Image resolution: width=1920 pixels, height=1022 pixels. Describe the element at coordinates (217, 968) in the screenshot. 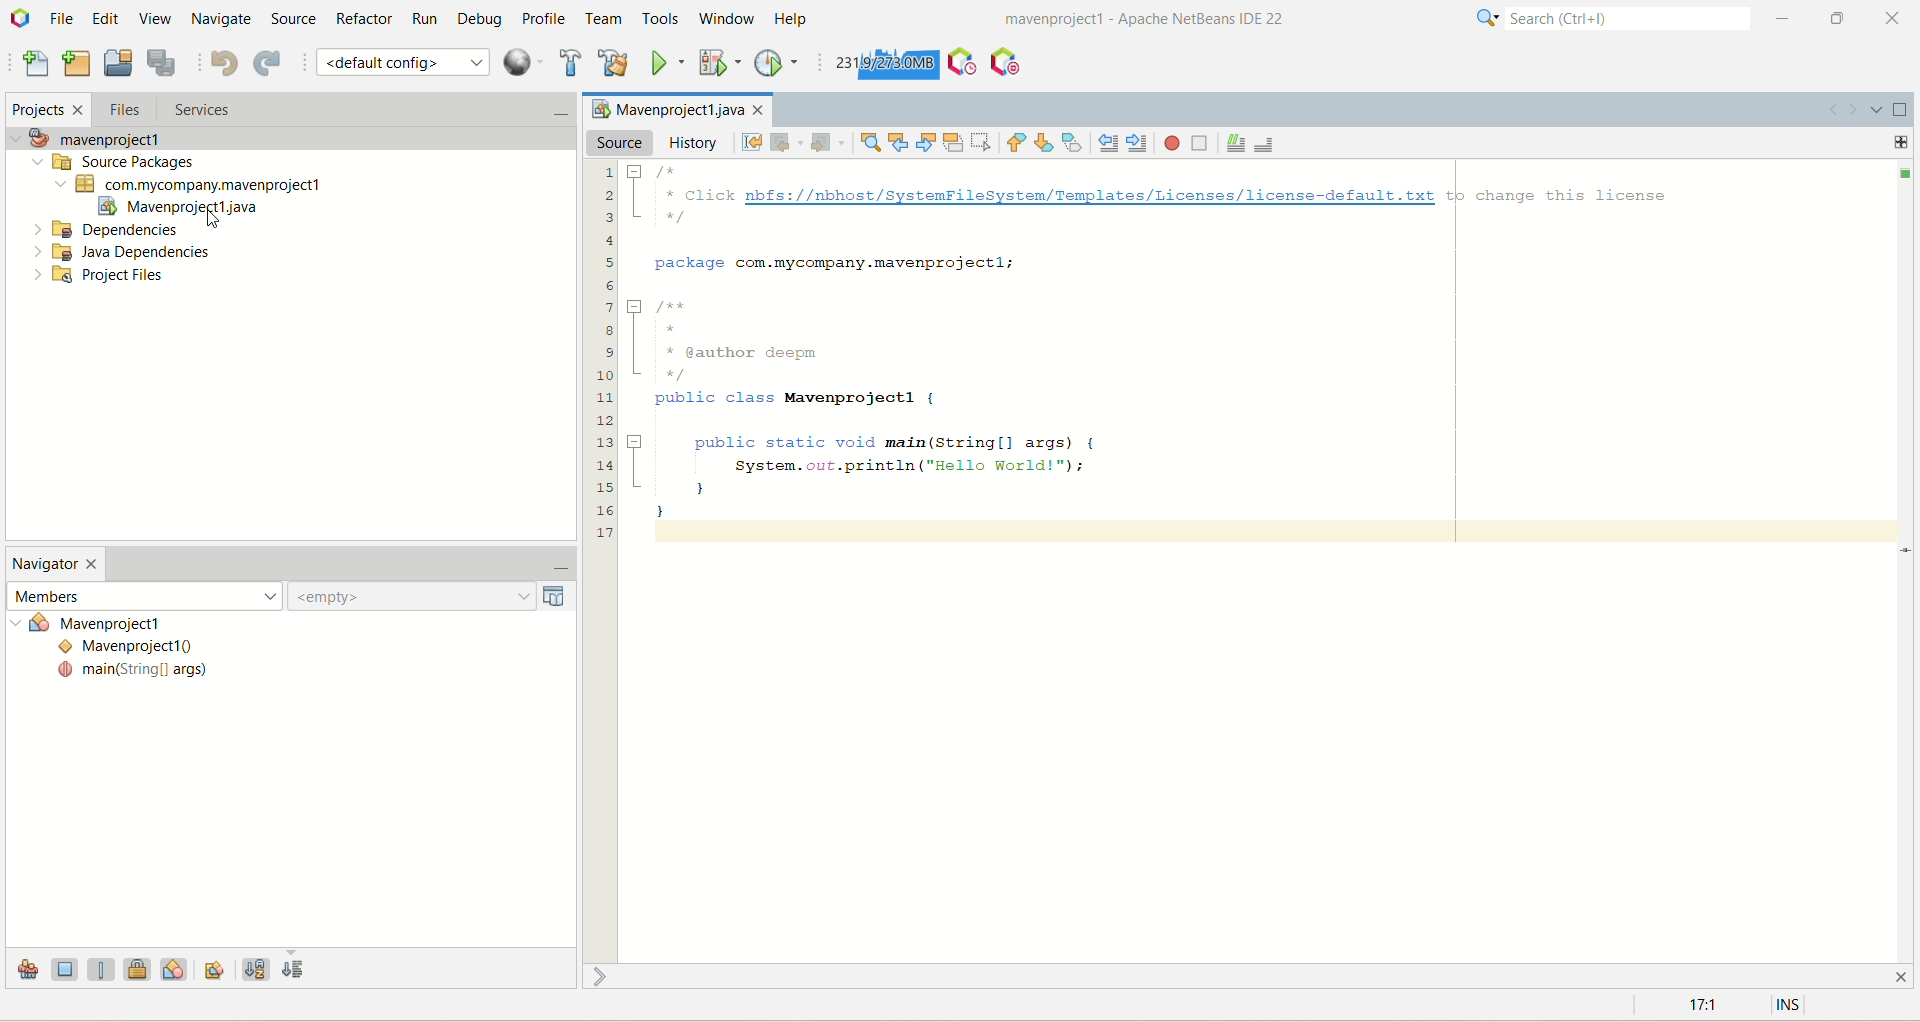

I see `fully qualified names` at that location.